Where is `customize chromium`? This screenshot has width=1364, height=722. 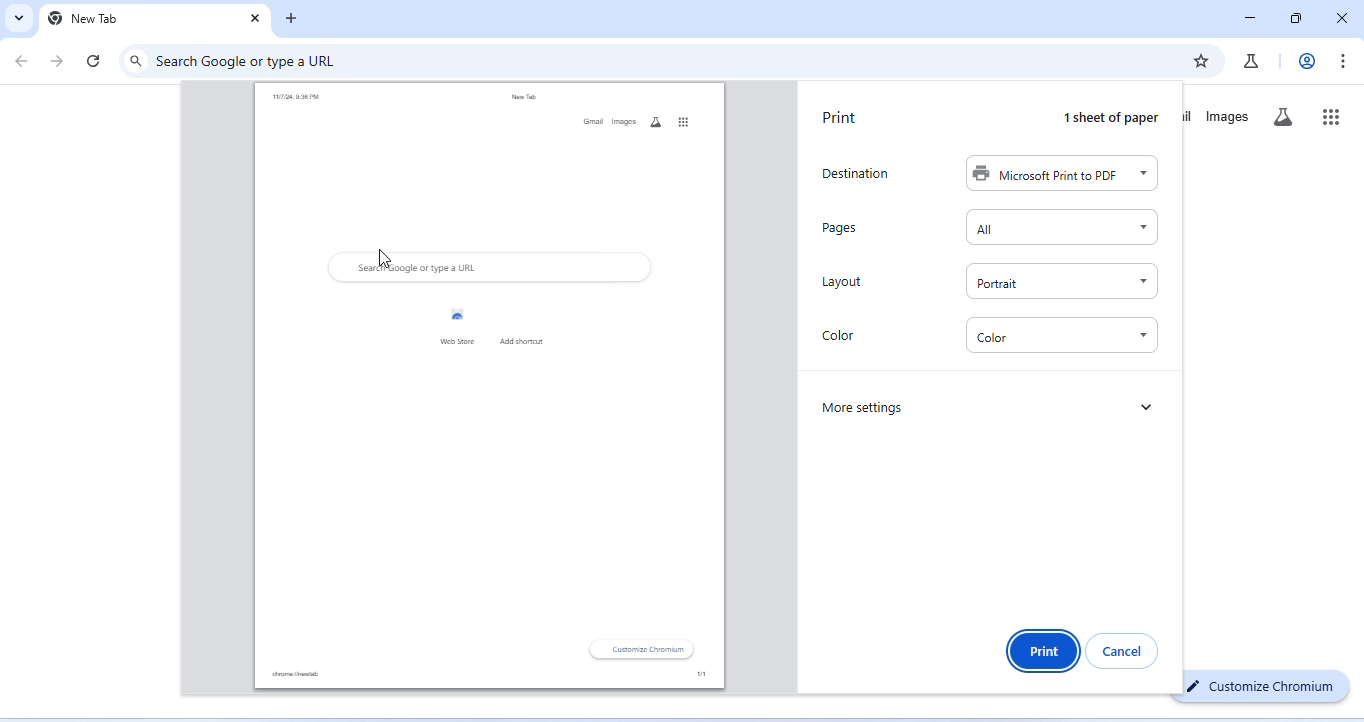 customize chromium is located at coordinates (1267, 685).